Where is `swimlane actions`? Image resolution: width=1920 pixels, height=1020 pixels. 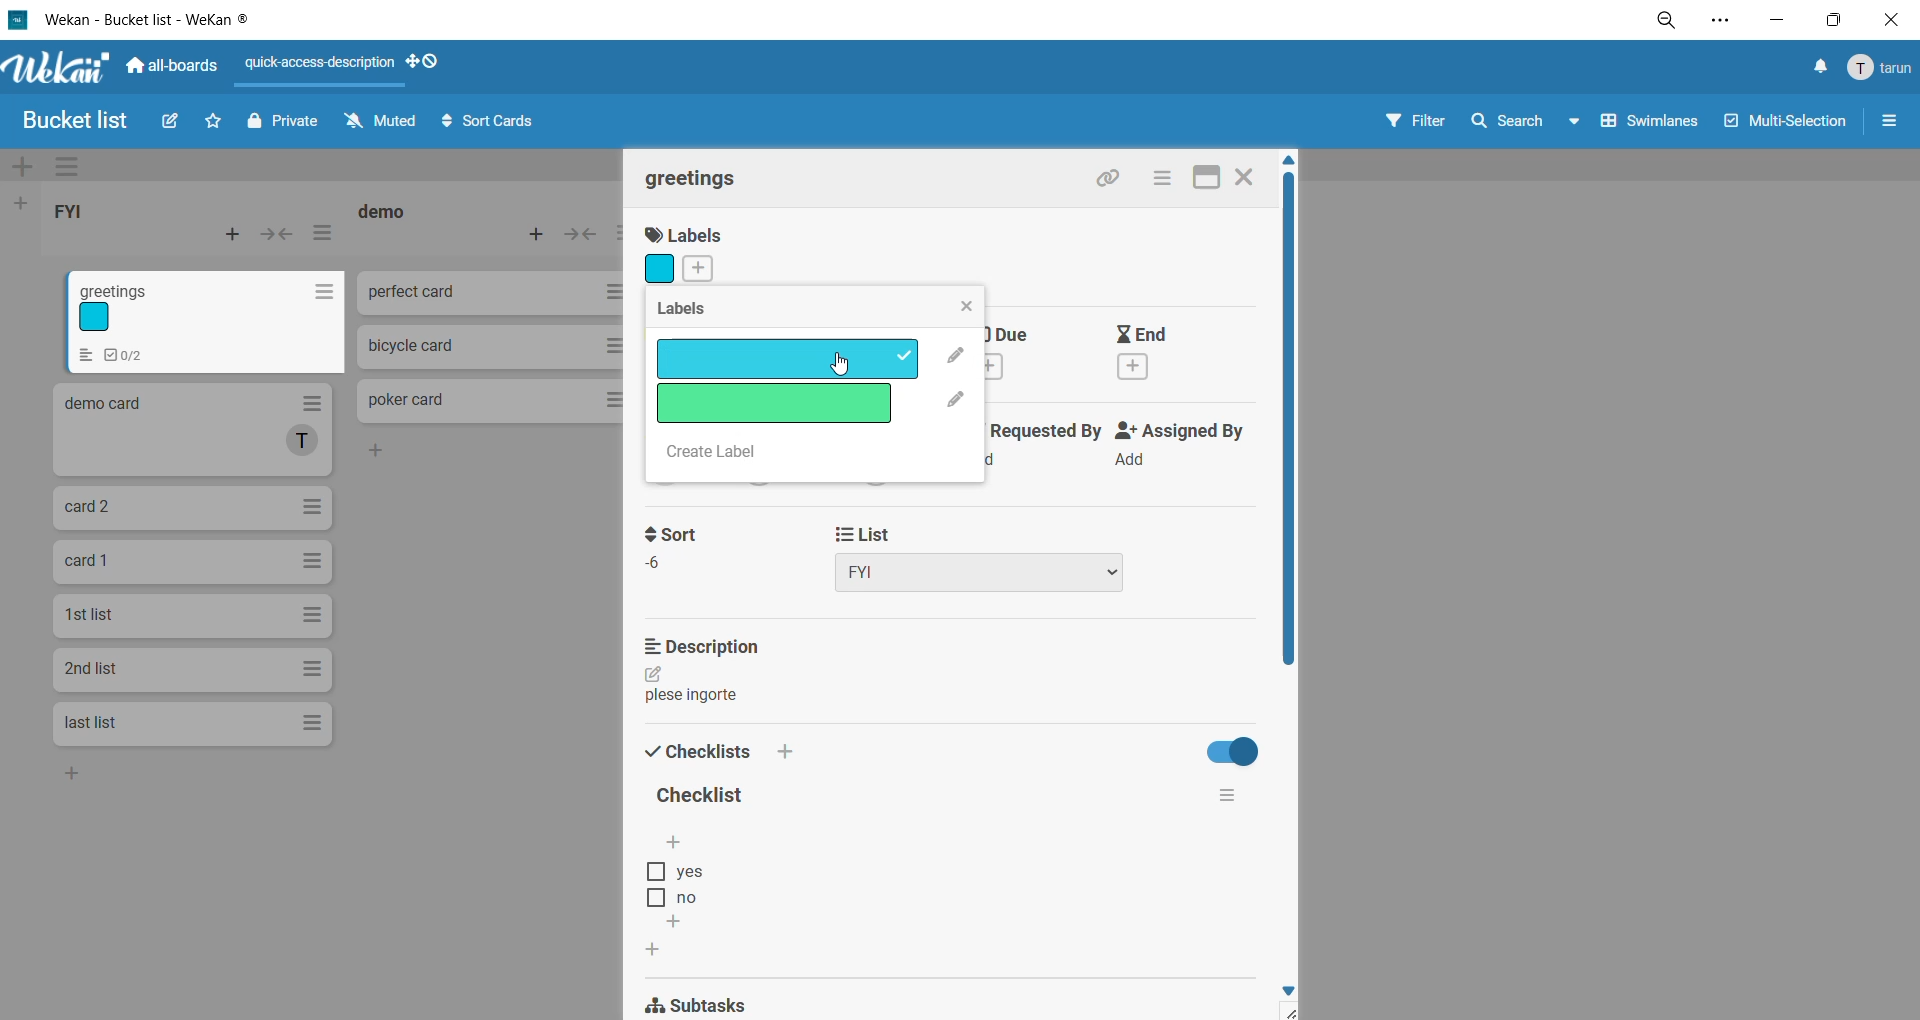 swimlane actions is located at coordinates (64, 168).